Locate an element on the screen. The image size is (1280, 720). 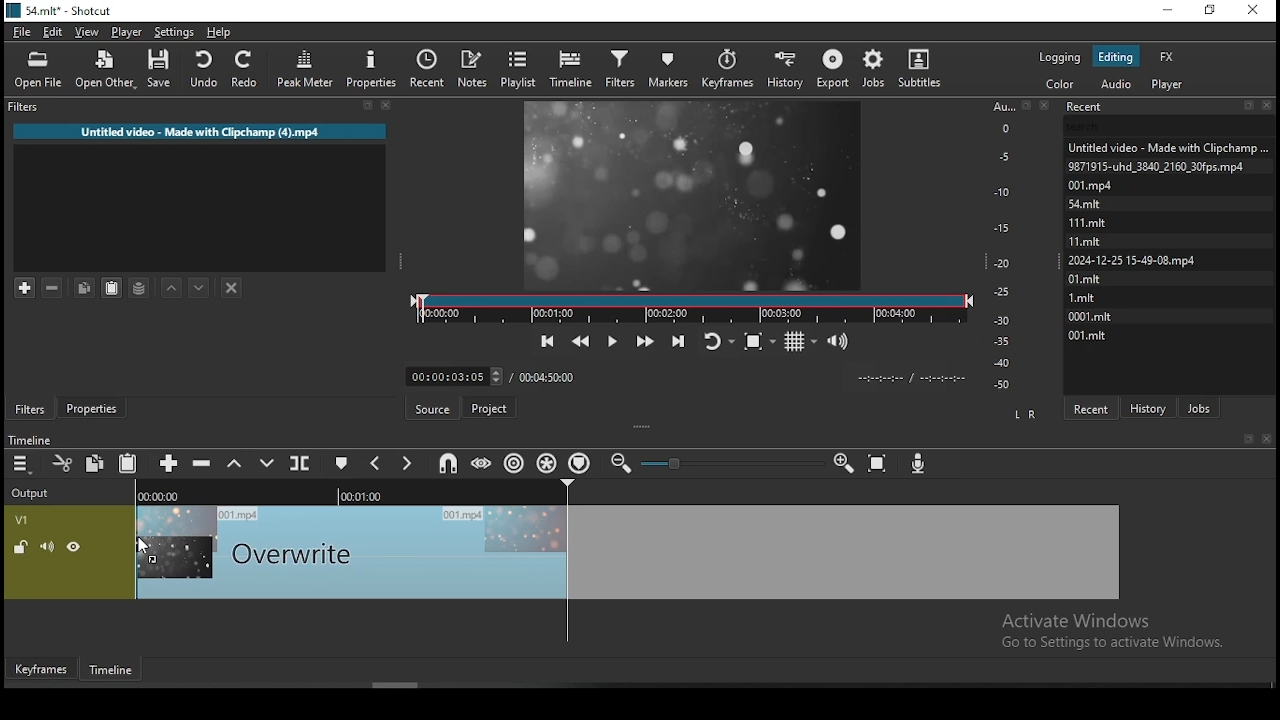
deselect filter is located at coordinates (233, 287).